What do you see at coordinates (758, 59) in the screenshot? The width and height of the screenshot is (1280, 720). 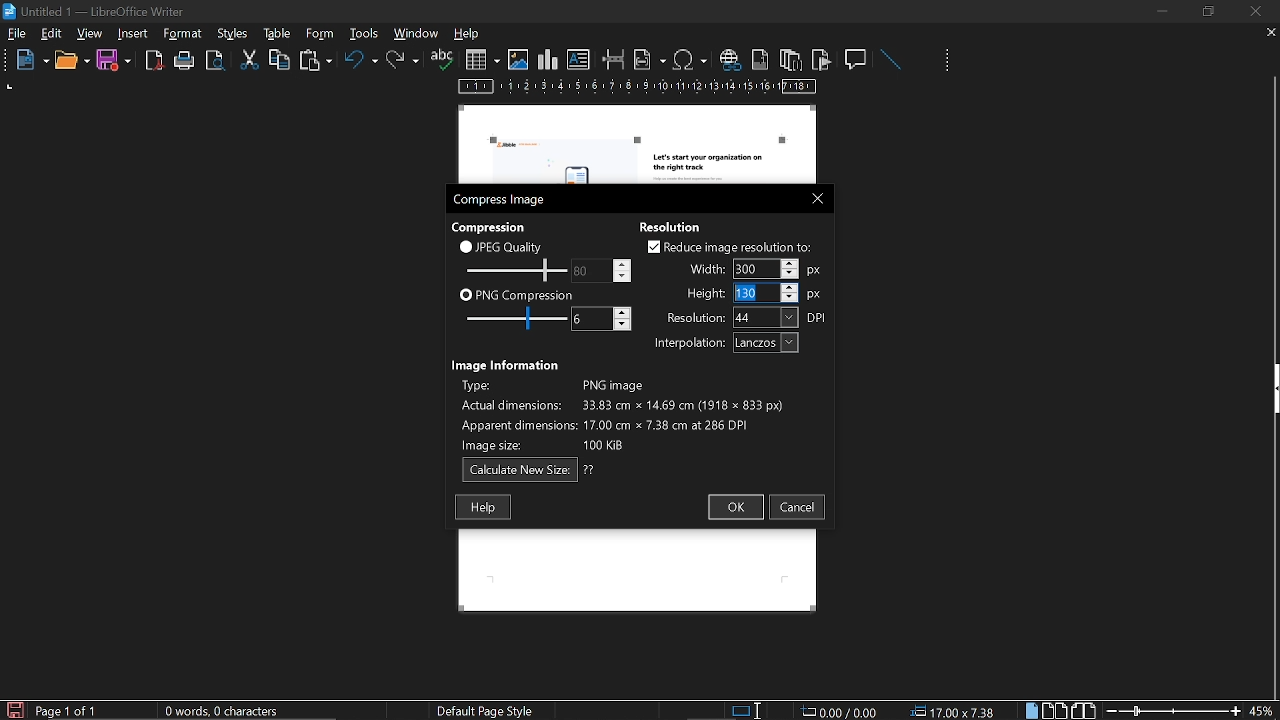 I see `insert footnote` at bounding box center [758, 59].